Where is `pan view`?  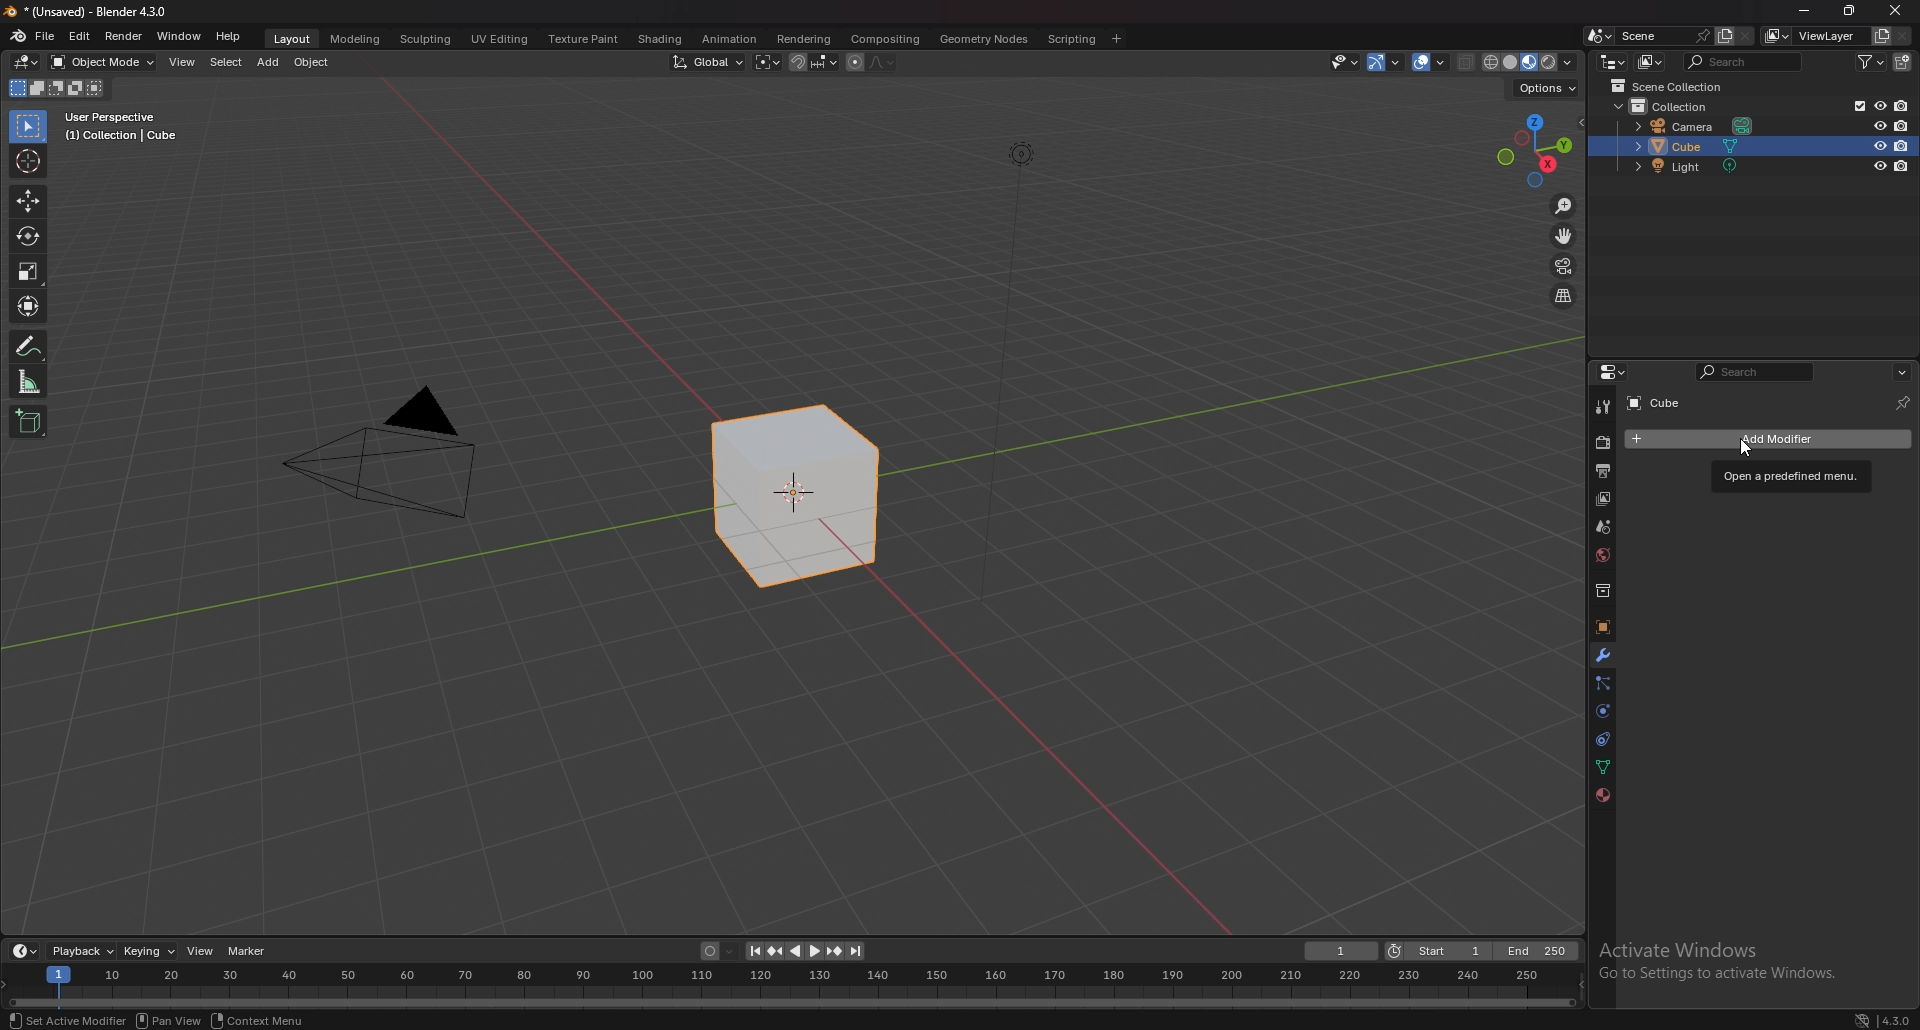
pan view is located at coordinates (165, 1021).